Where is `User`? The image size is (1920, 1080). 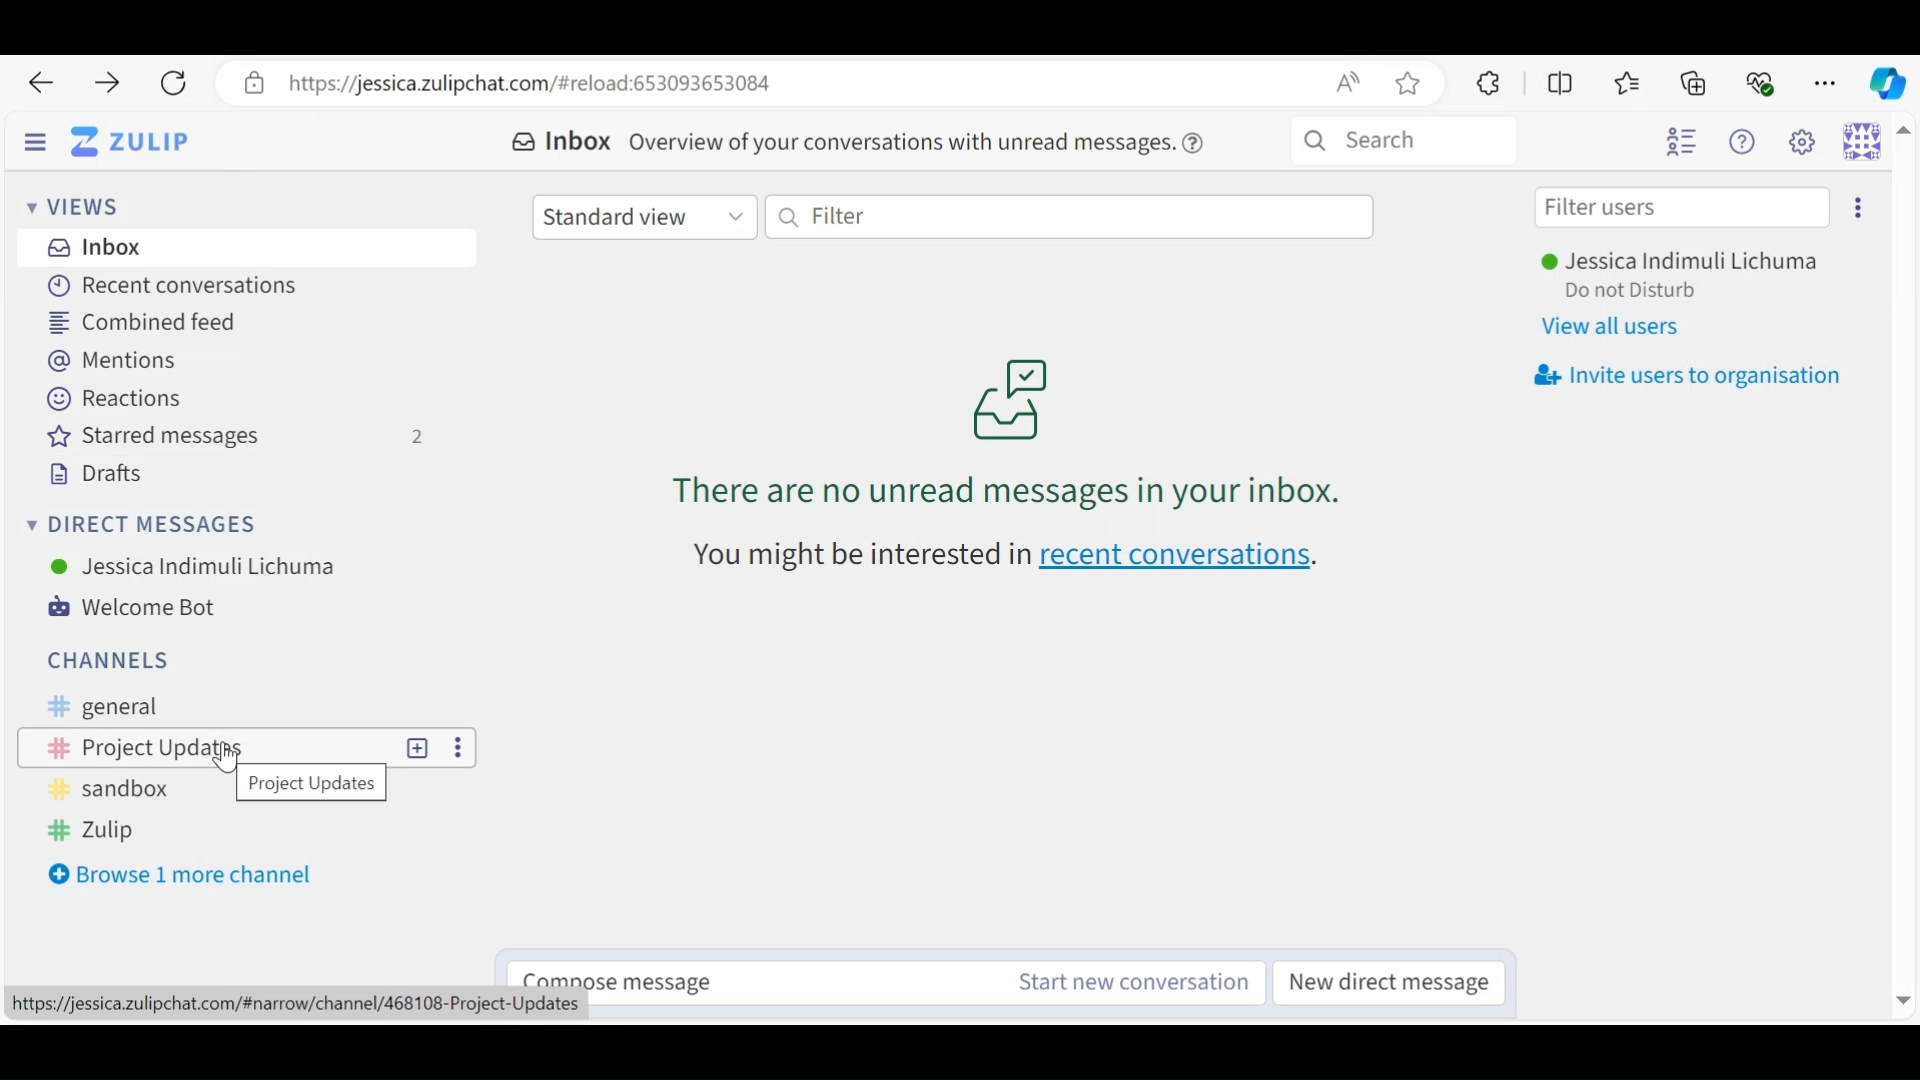 User is located at coordinates (1687, 263).